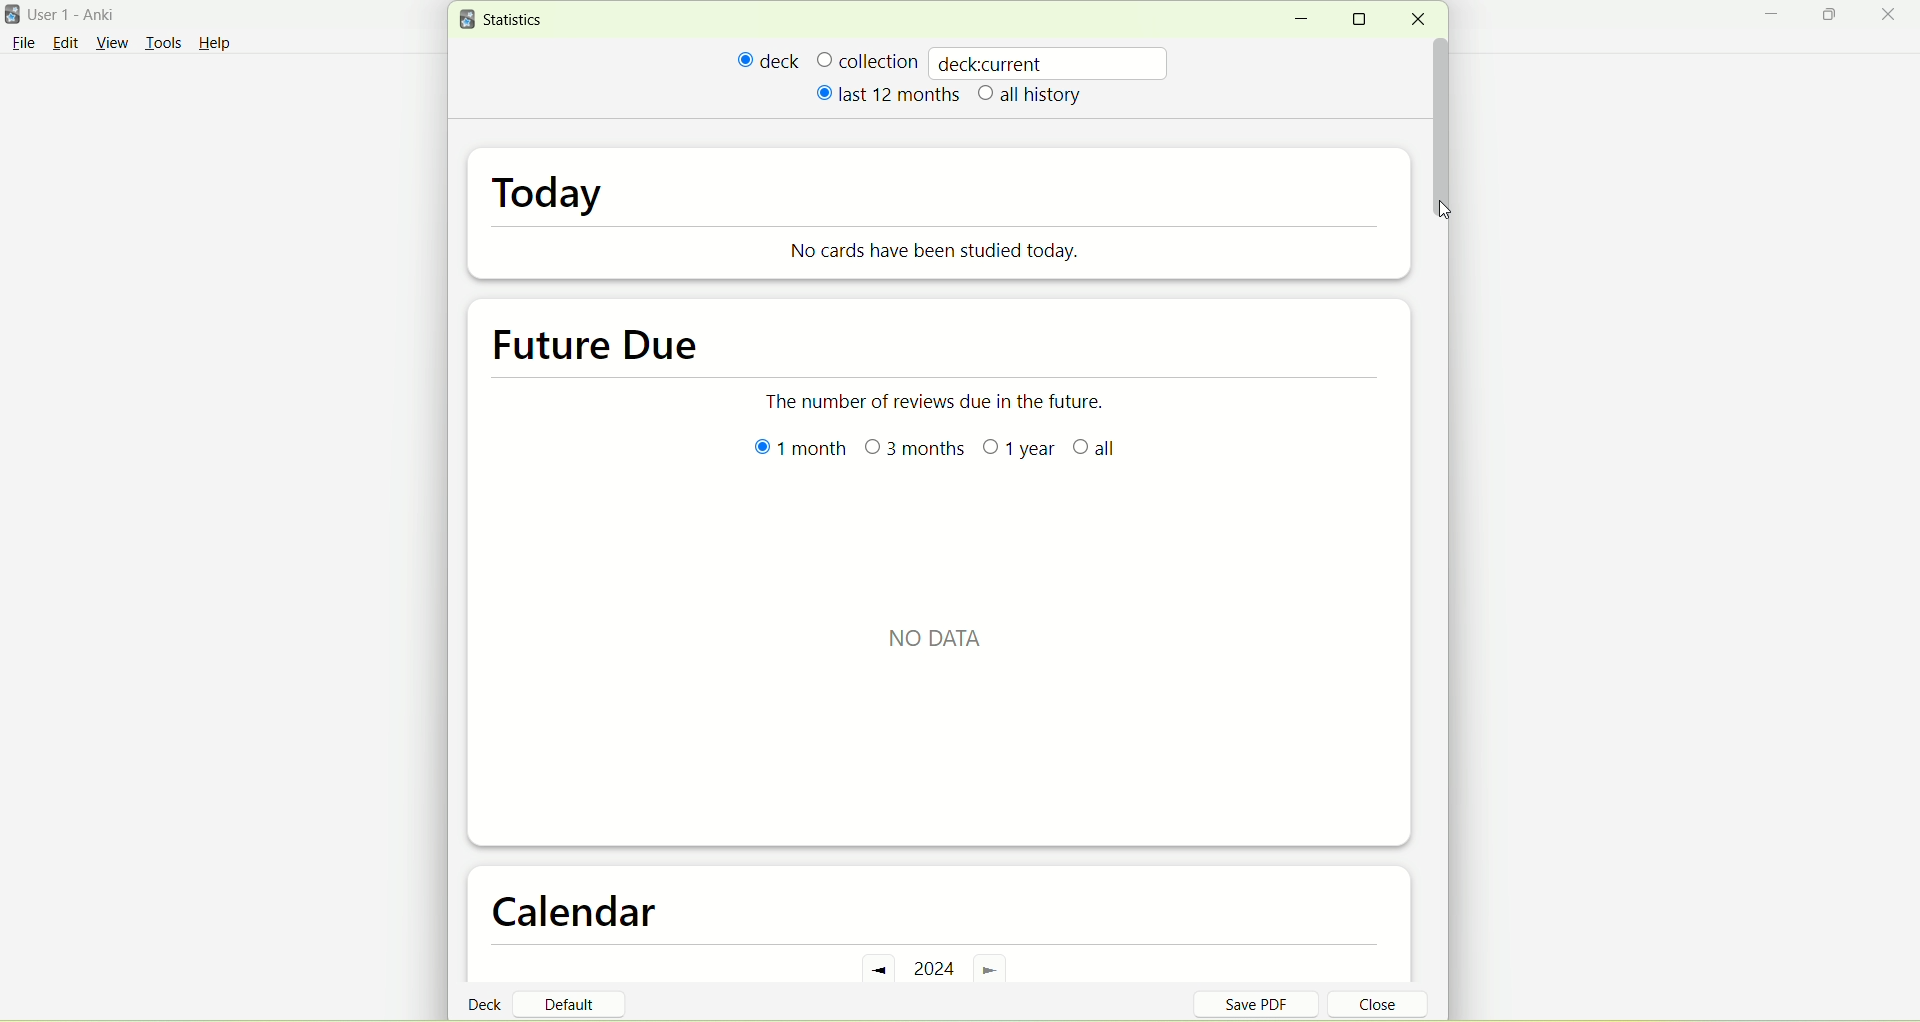 The image size is (1920, 1022). What do you see at coordinates (23, 43) in the screenshot?
I see `File ` at bounding box center [23, 43].